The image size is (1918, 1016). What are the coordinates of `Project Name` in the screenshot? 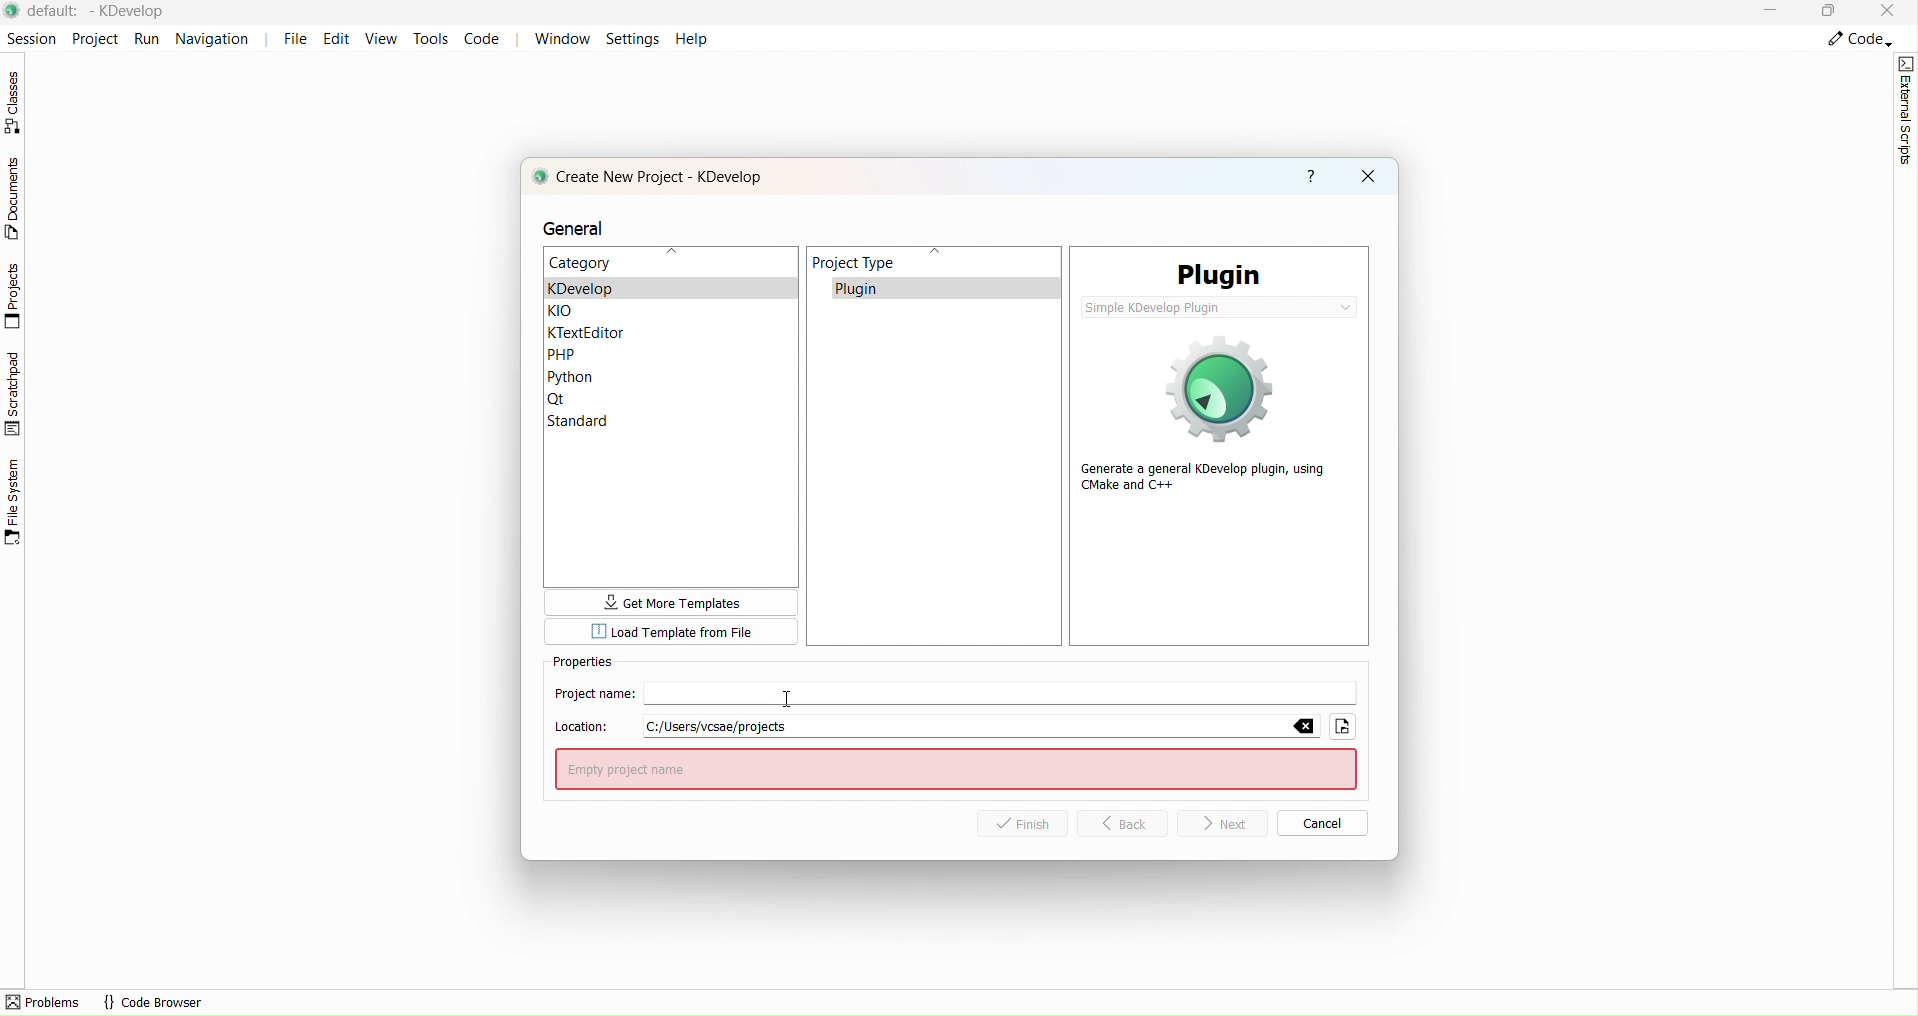 It's located at (957, 693).